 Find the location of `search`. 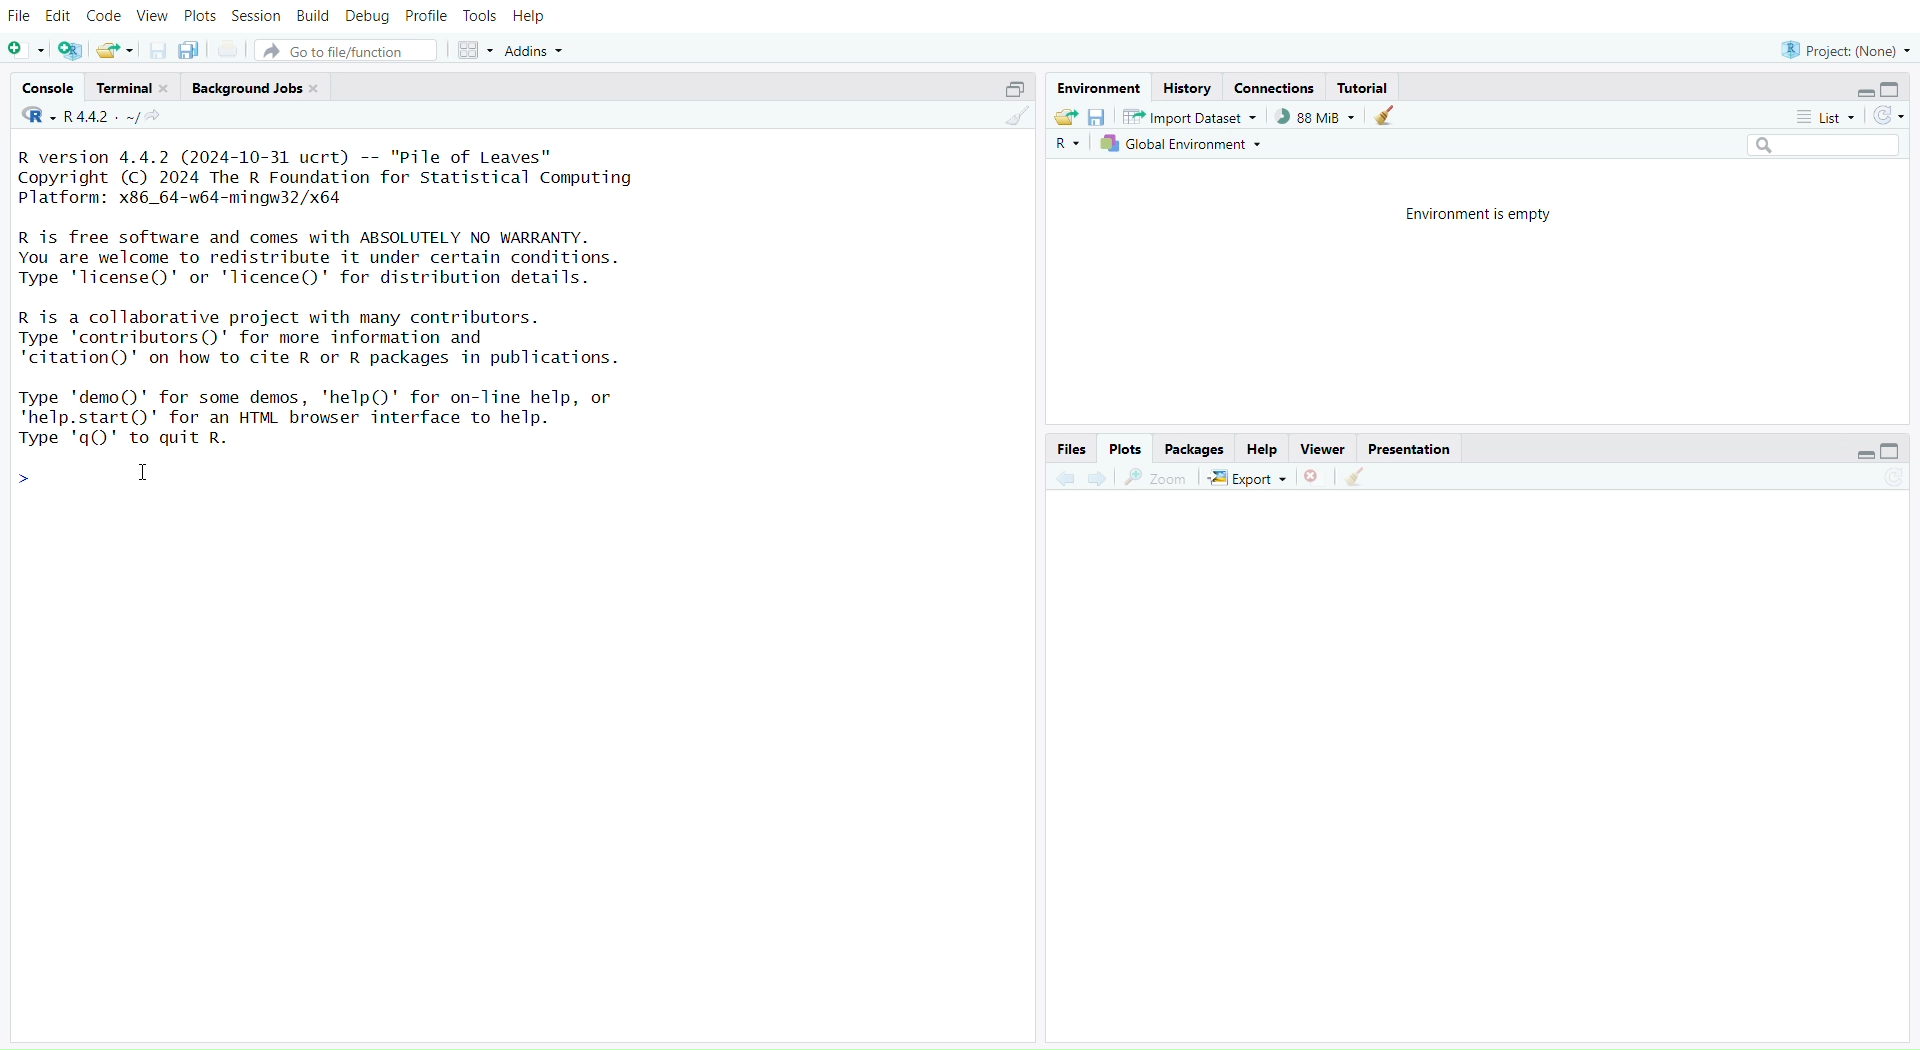

search is located at coordinates (1817, 145).